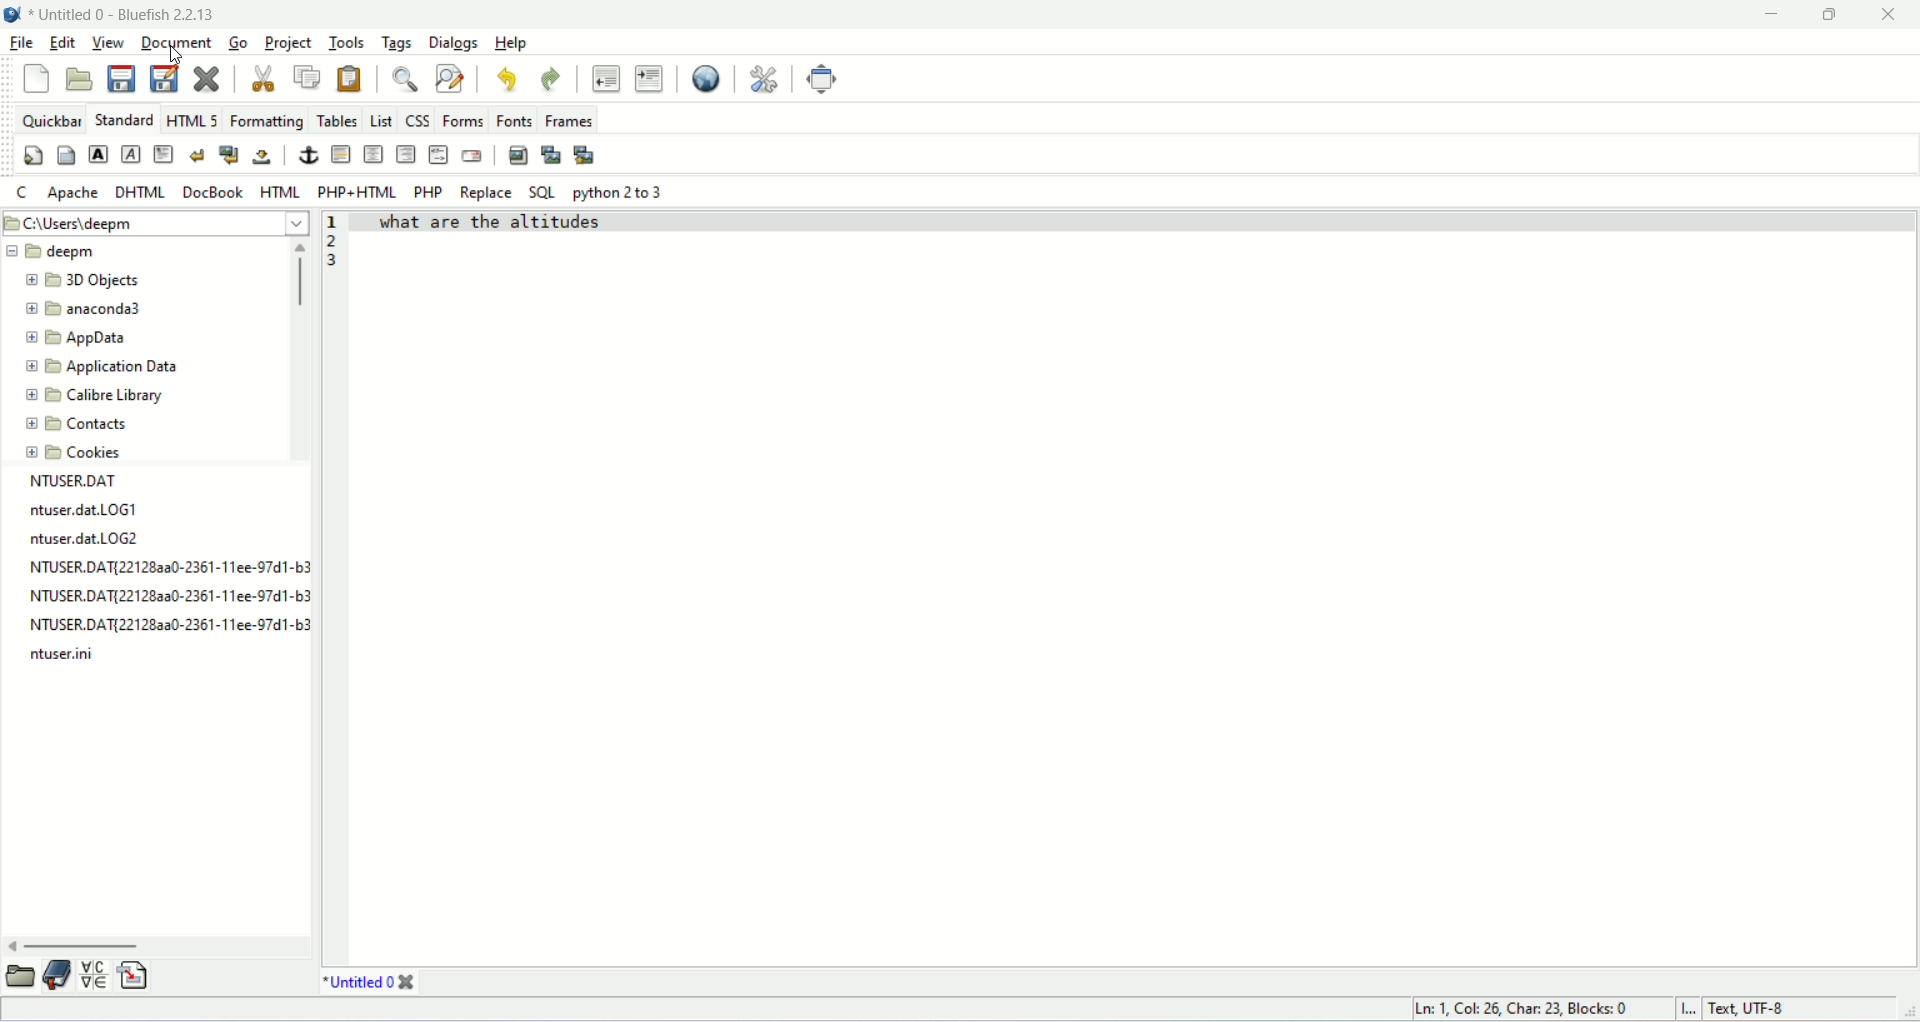 The height and width of the screenshot is (1022, 1920). Describe the element at coordinates (542, 194) in the screenshot. I see `SQL` at that location.